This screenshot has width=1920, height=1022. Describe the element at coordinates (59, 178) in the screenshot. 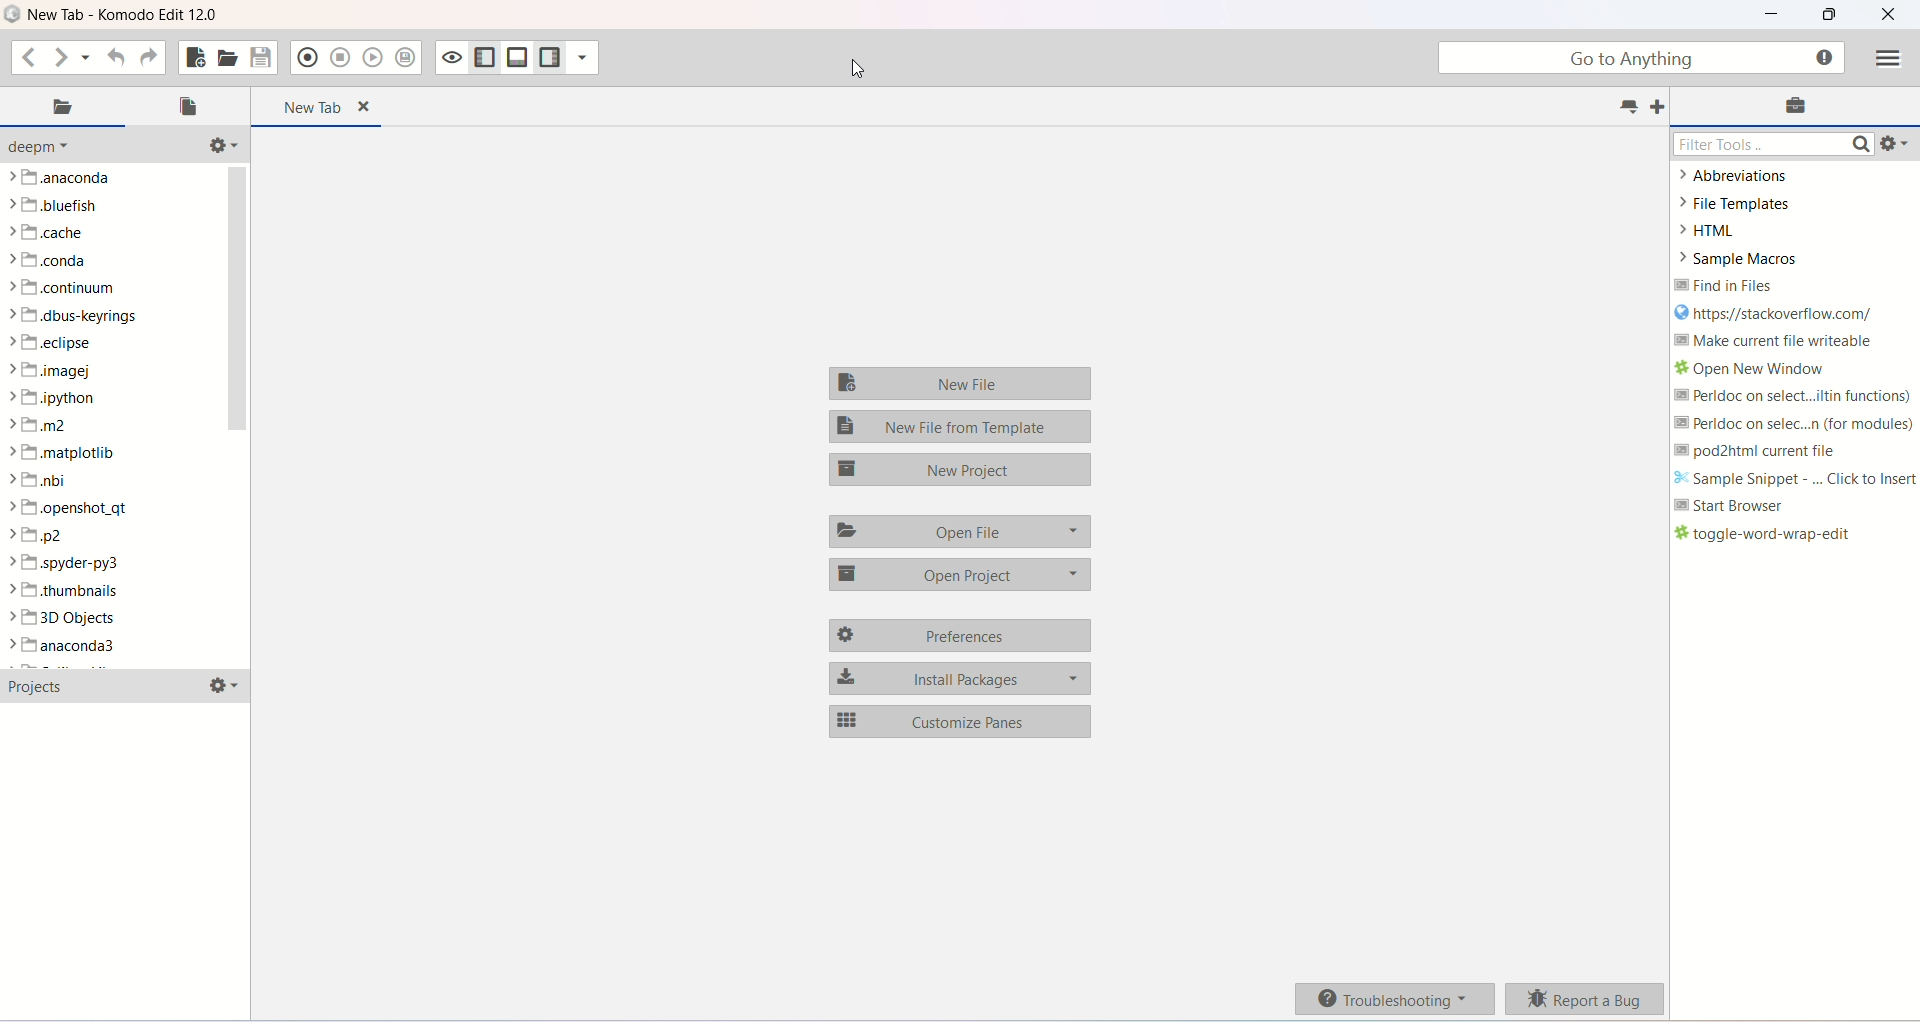

I see `anaconda` at that location.